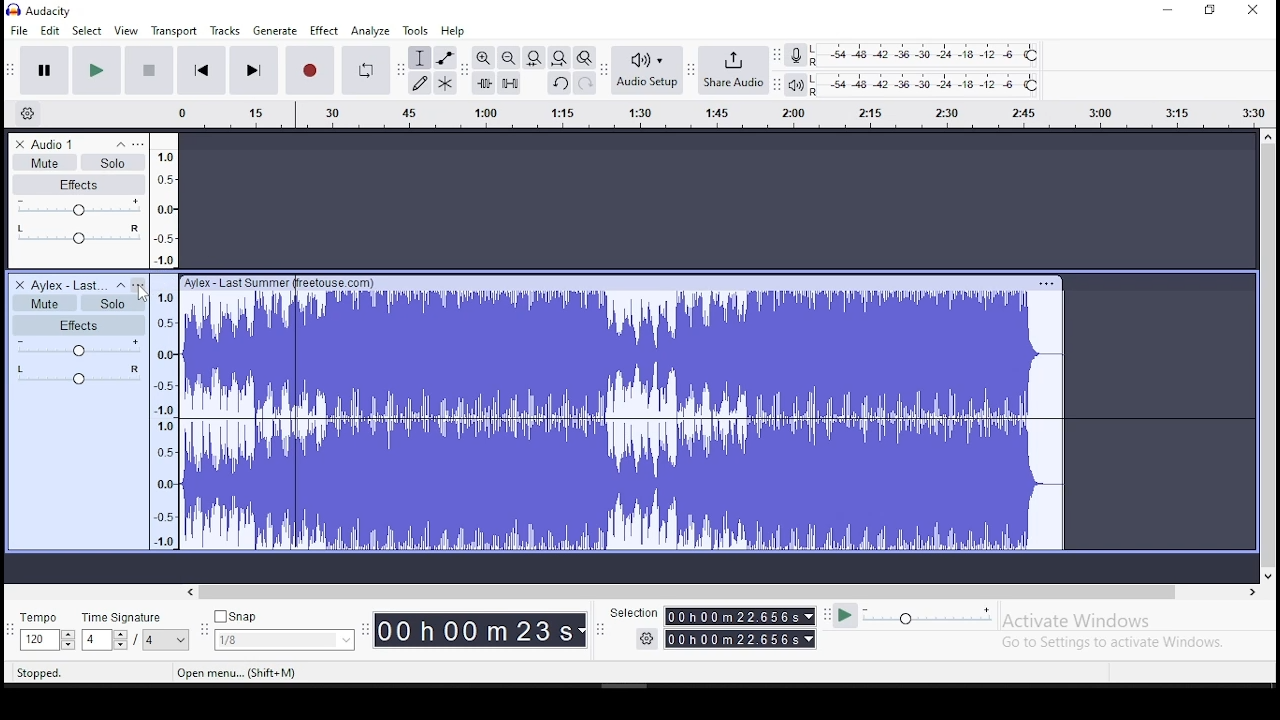 This screenshot has width=1280, height=720. What do you see at coordinates (236, 673) in the screenshot?
I see `open menu` at bounding box center [236, 673].